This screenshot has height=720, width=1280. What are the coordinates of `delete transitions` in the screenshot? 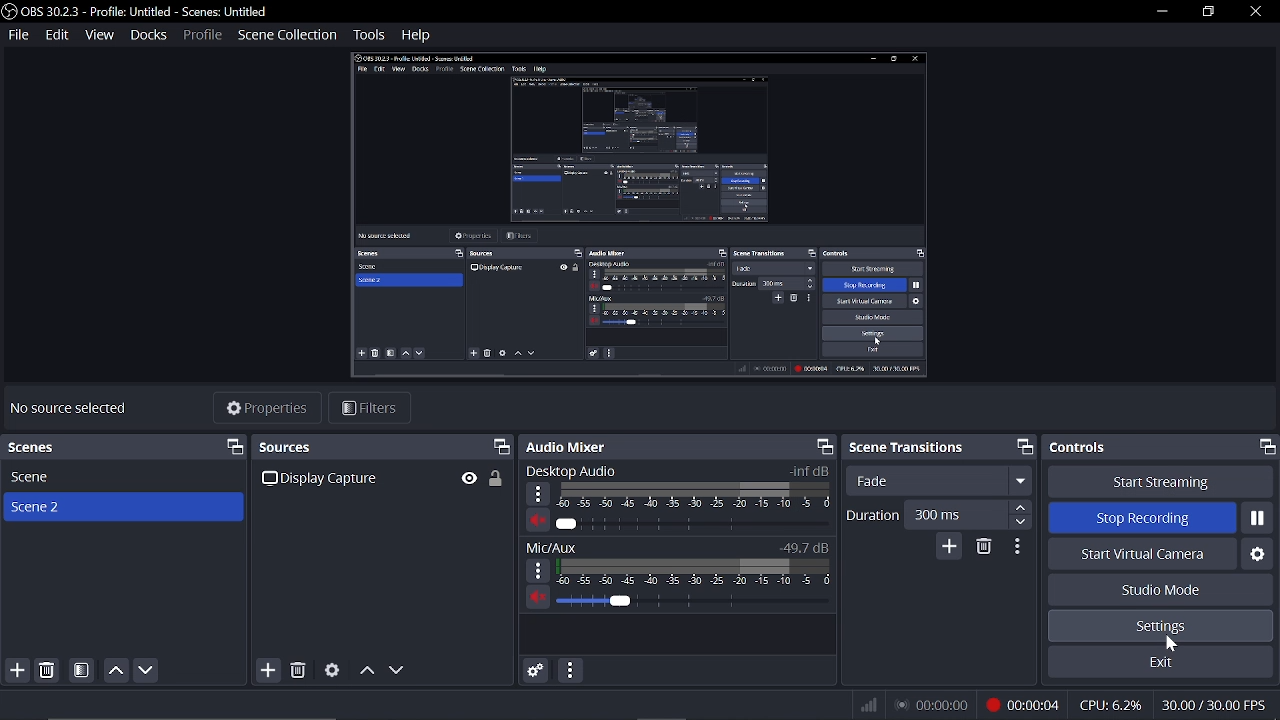 It's located at (986, 547).